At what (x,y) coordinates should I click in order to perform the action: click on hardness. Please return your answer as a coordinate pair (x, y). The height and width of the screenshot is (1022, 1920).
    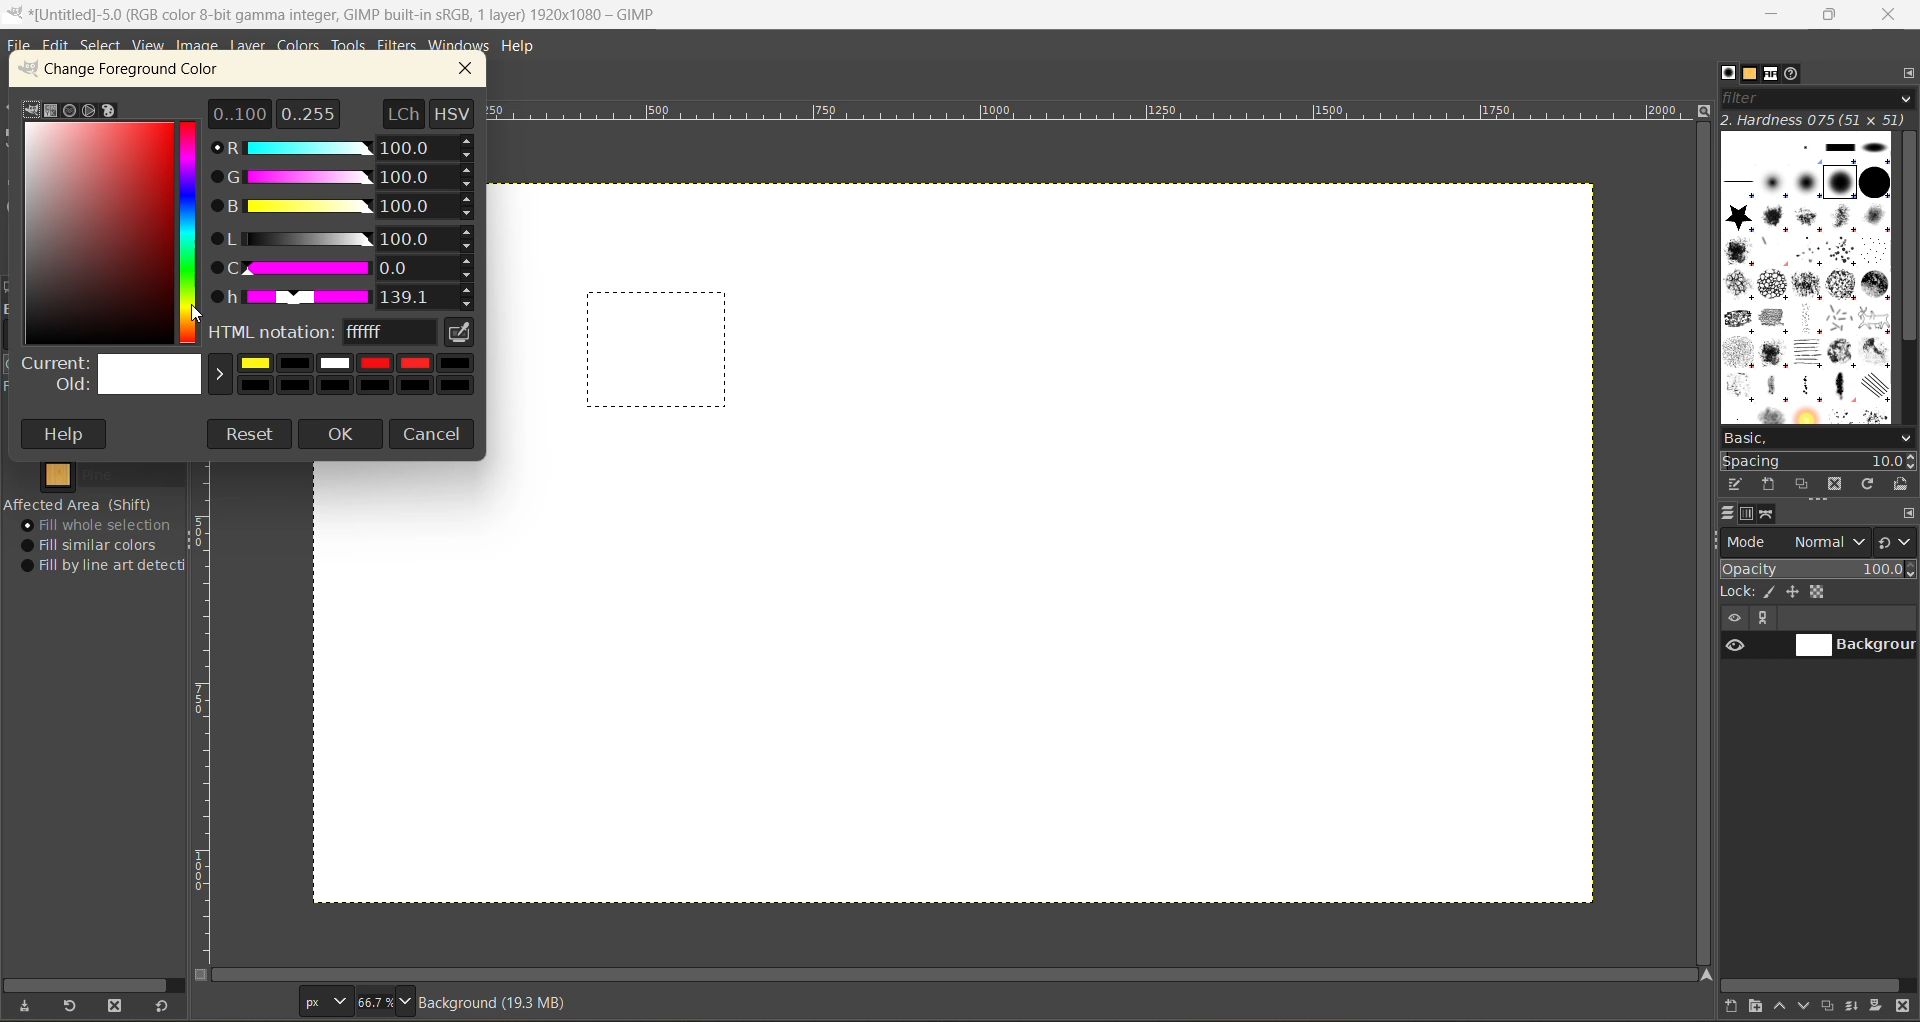
    Looking at the image, I should click on (1816, 121).